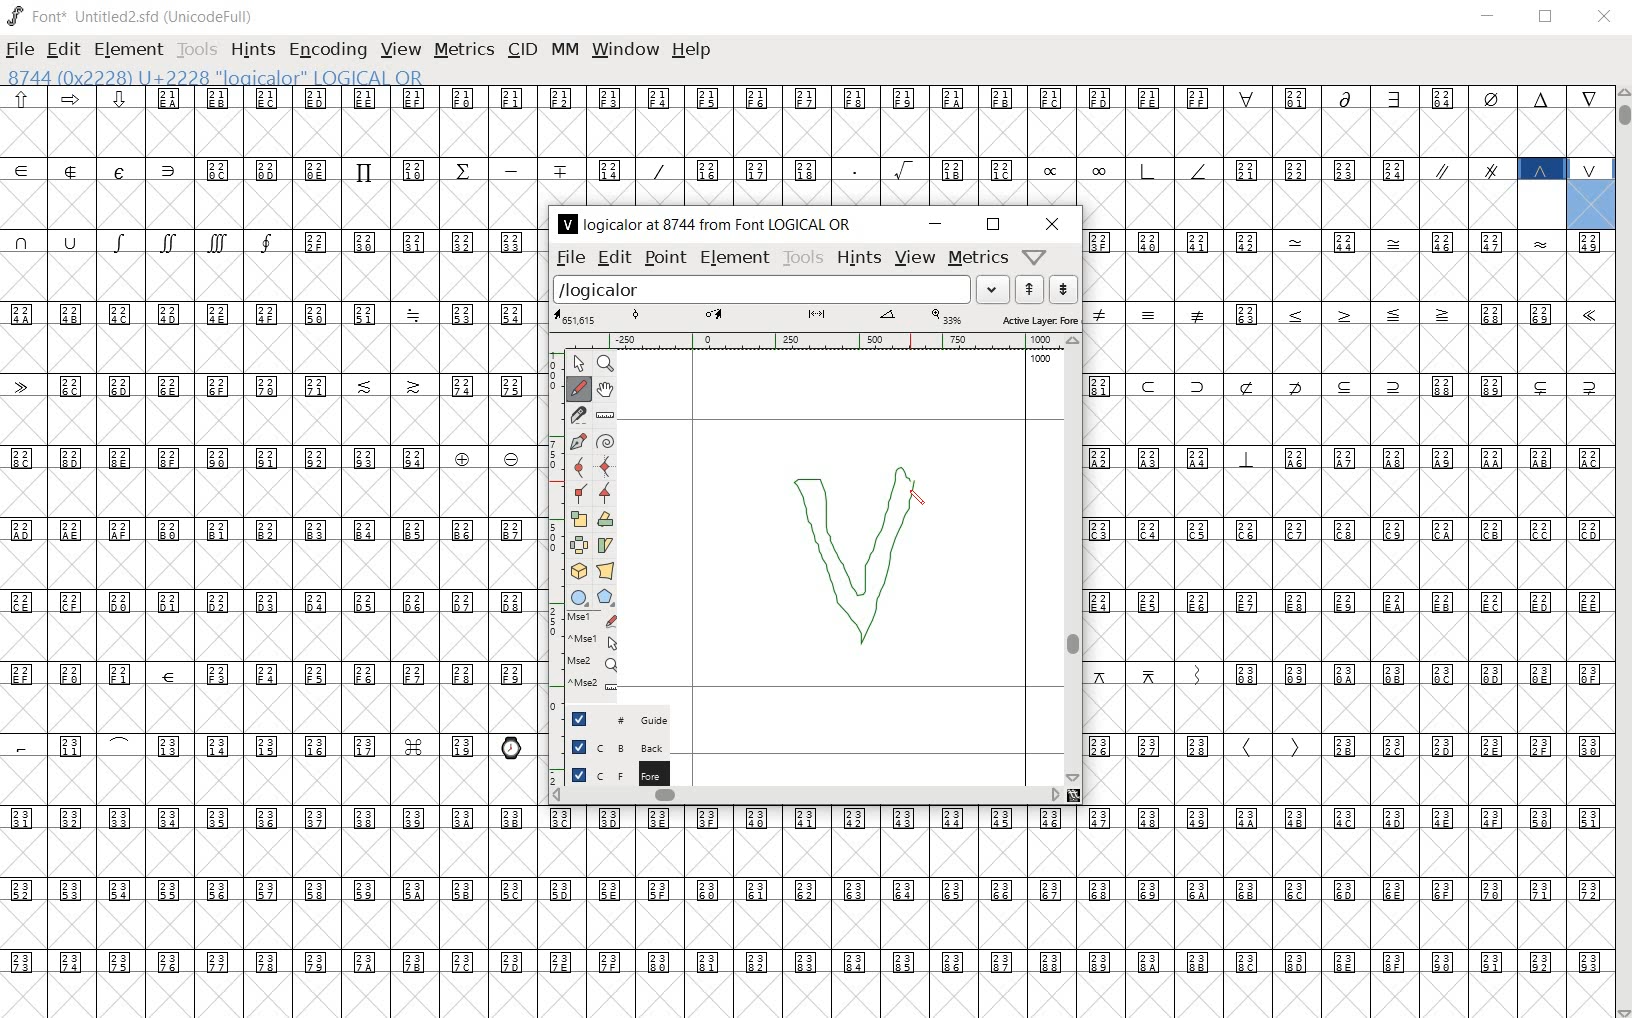 The image size is (1632, 1018). What do you see at coordinates (520, 49) in the screenshot?
I see `cid` at bounding box center [520, 49].